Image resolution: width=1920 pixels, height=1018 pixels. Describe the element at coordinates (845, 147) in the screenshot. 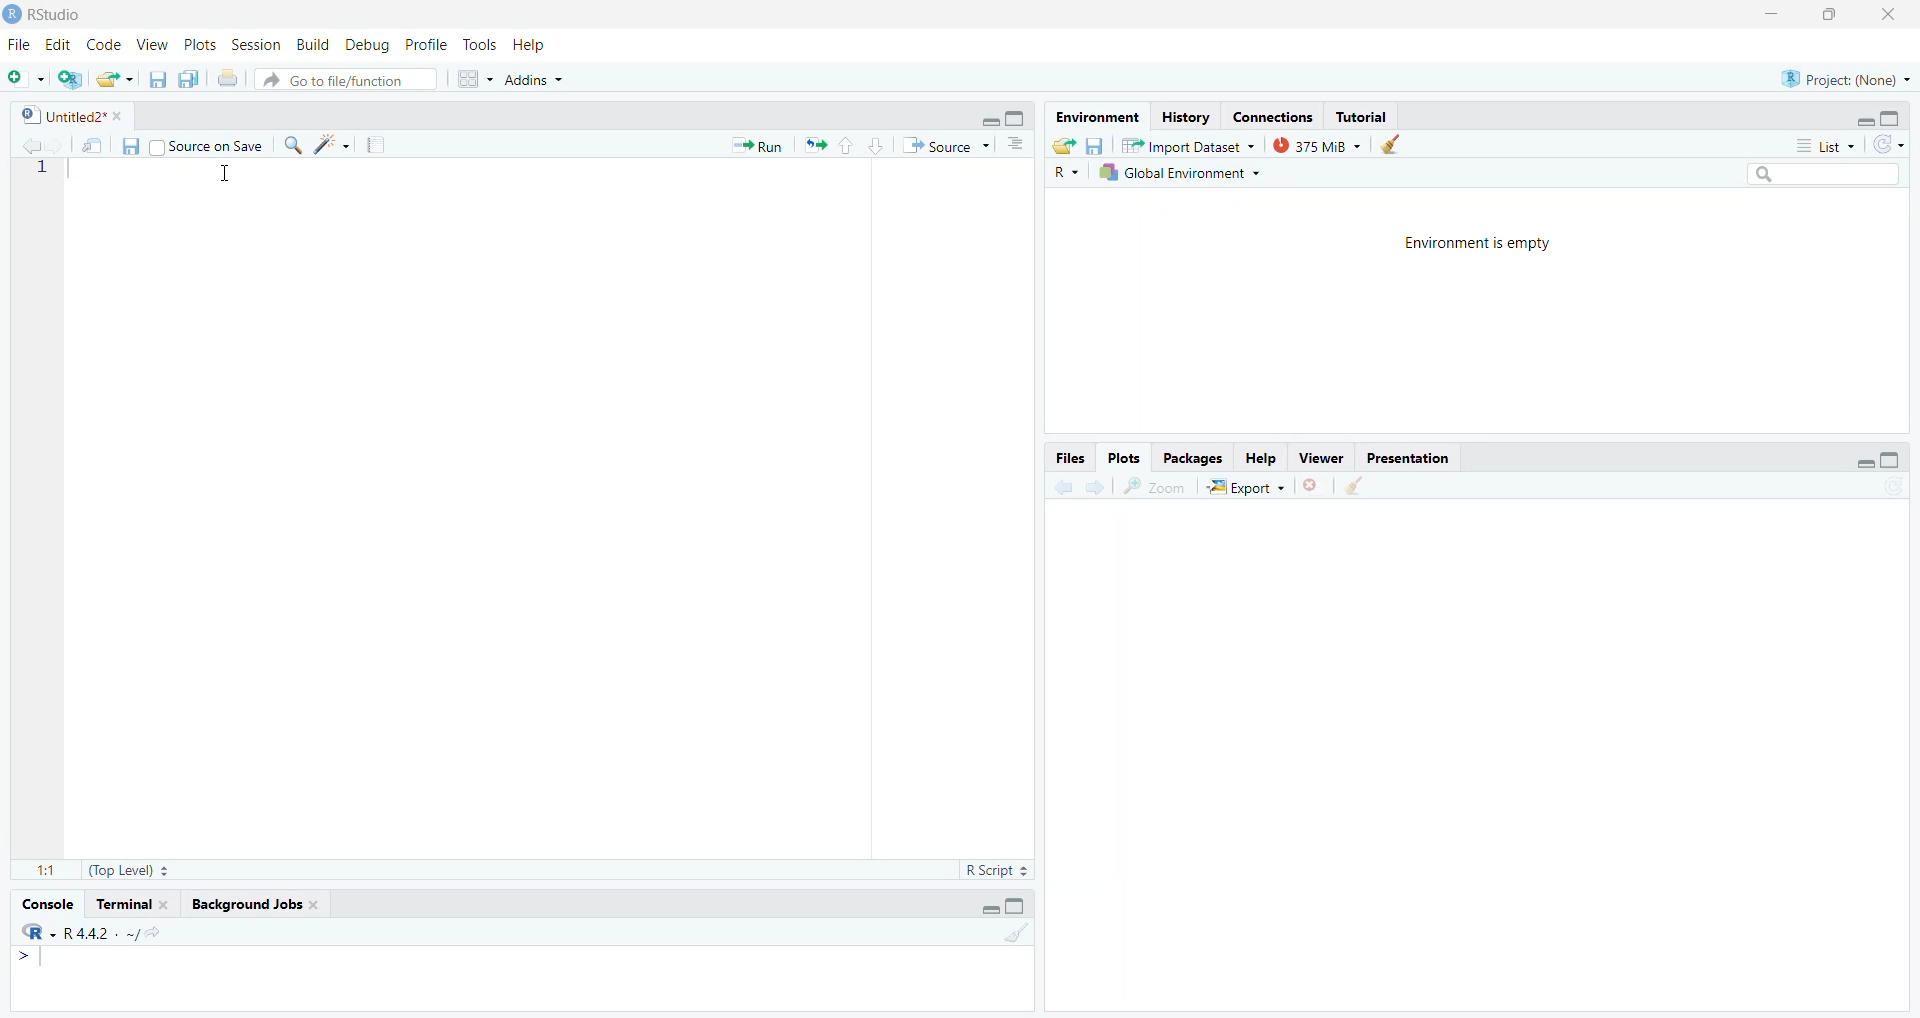

I see `go to previous section/chunk` at that location.